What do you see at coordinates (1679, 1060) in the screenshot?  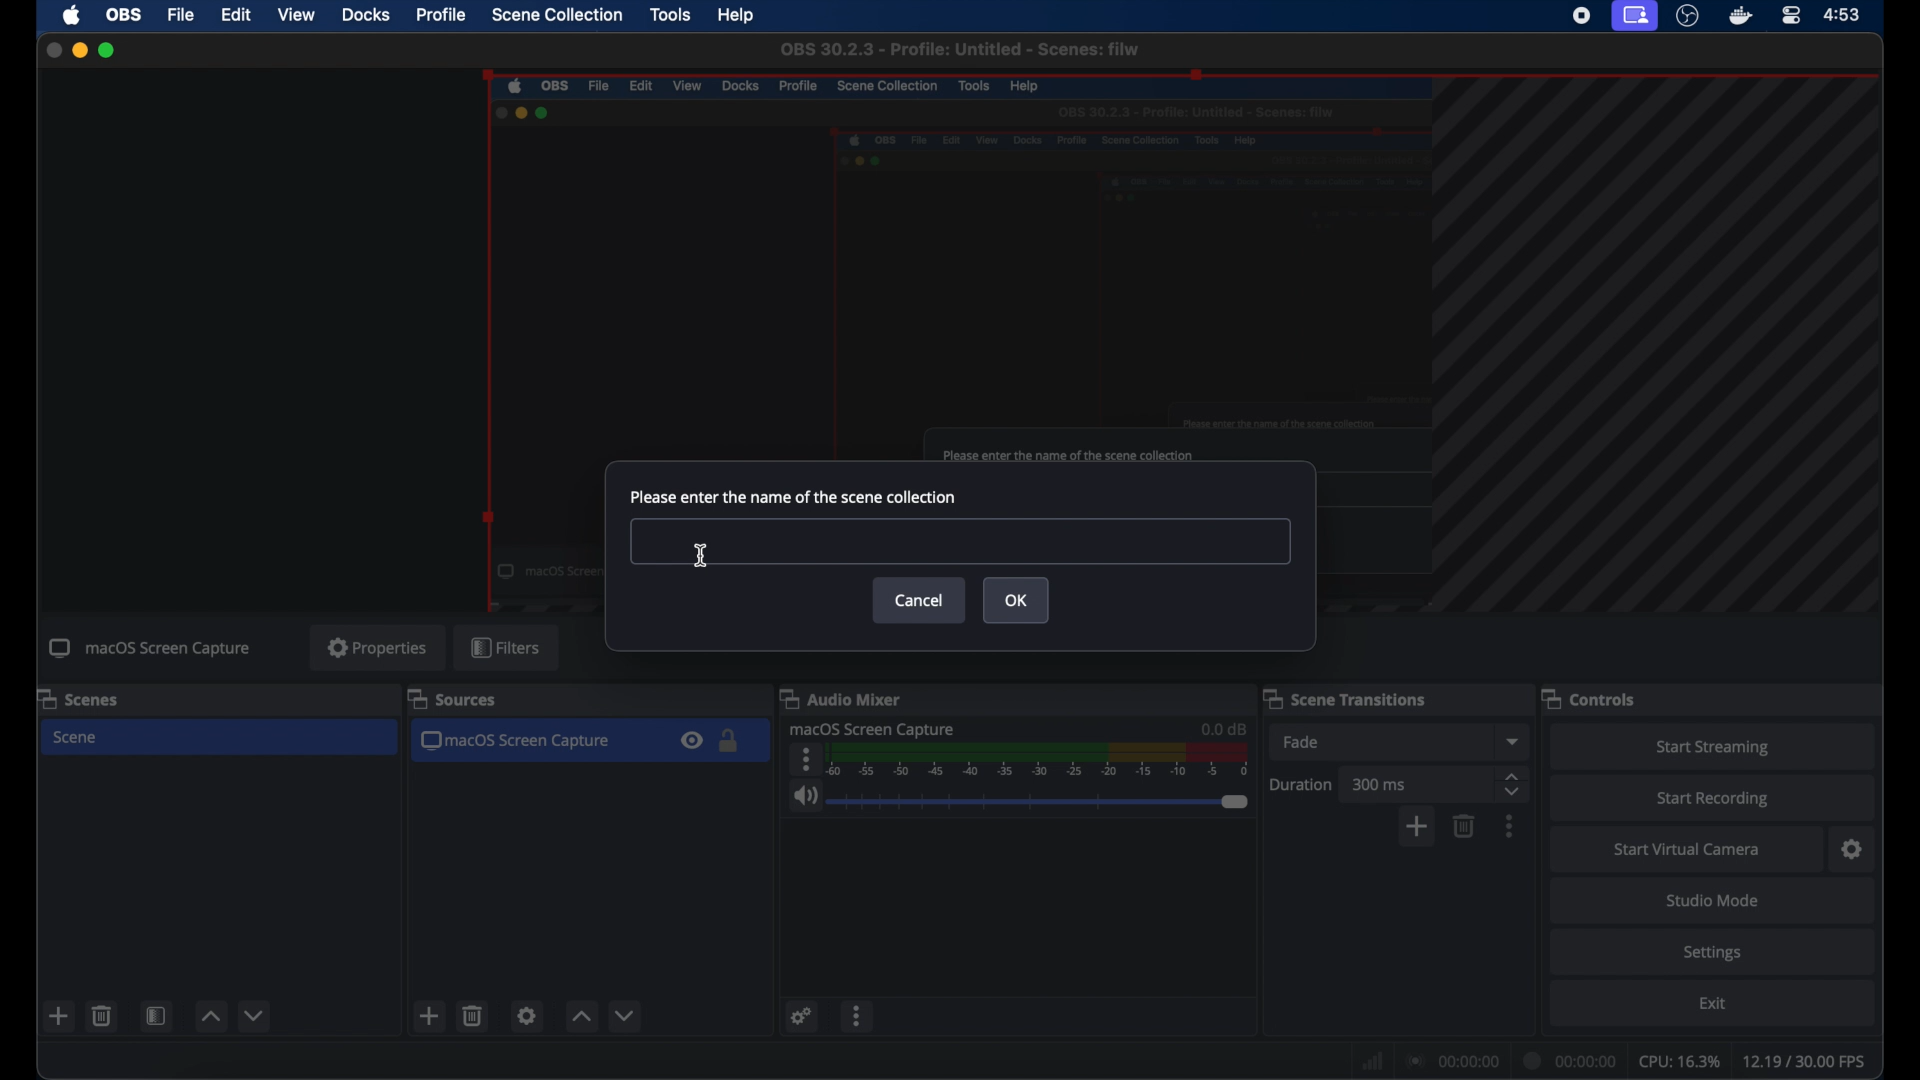 I see `cpu` at bounding box center [1679, 1060].